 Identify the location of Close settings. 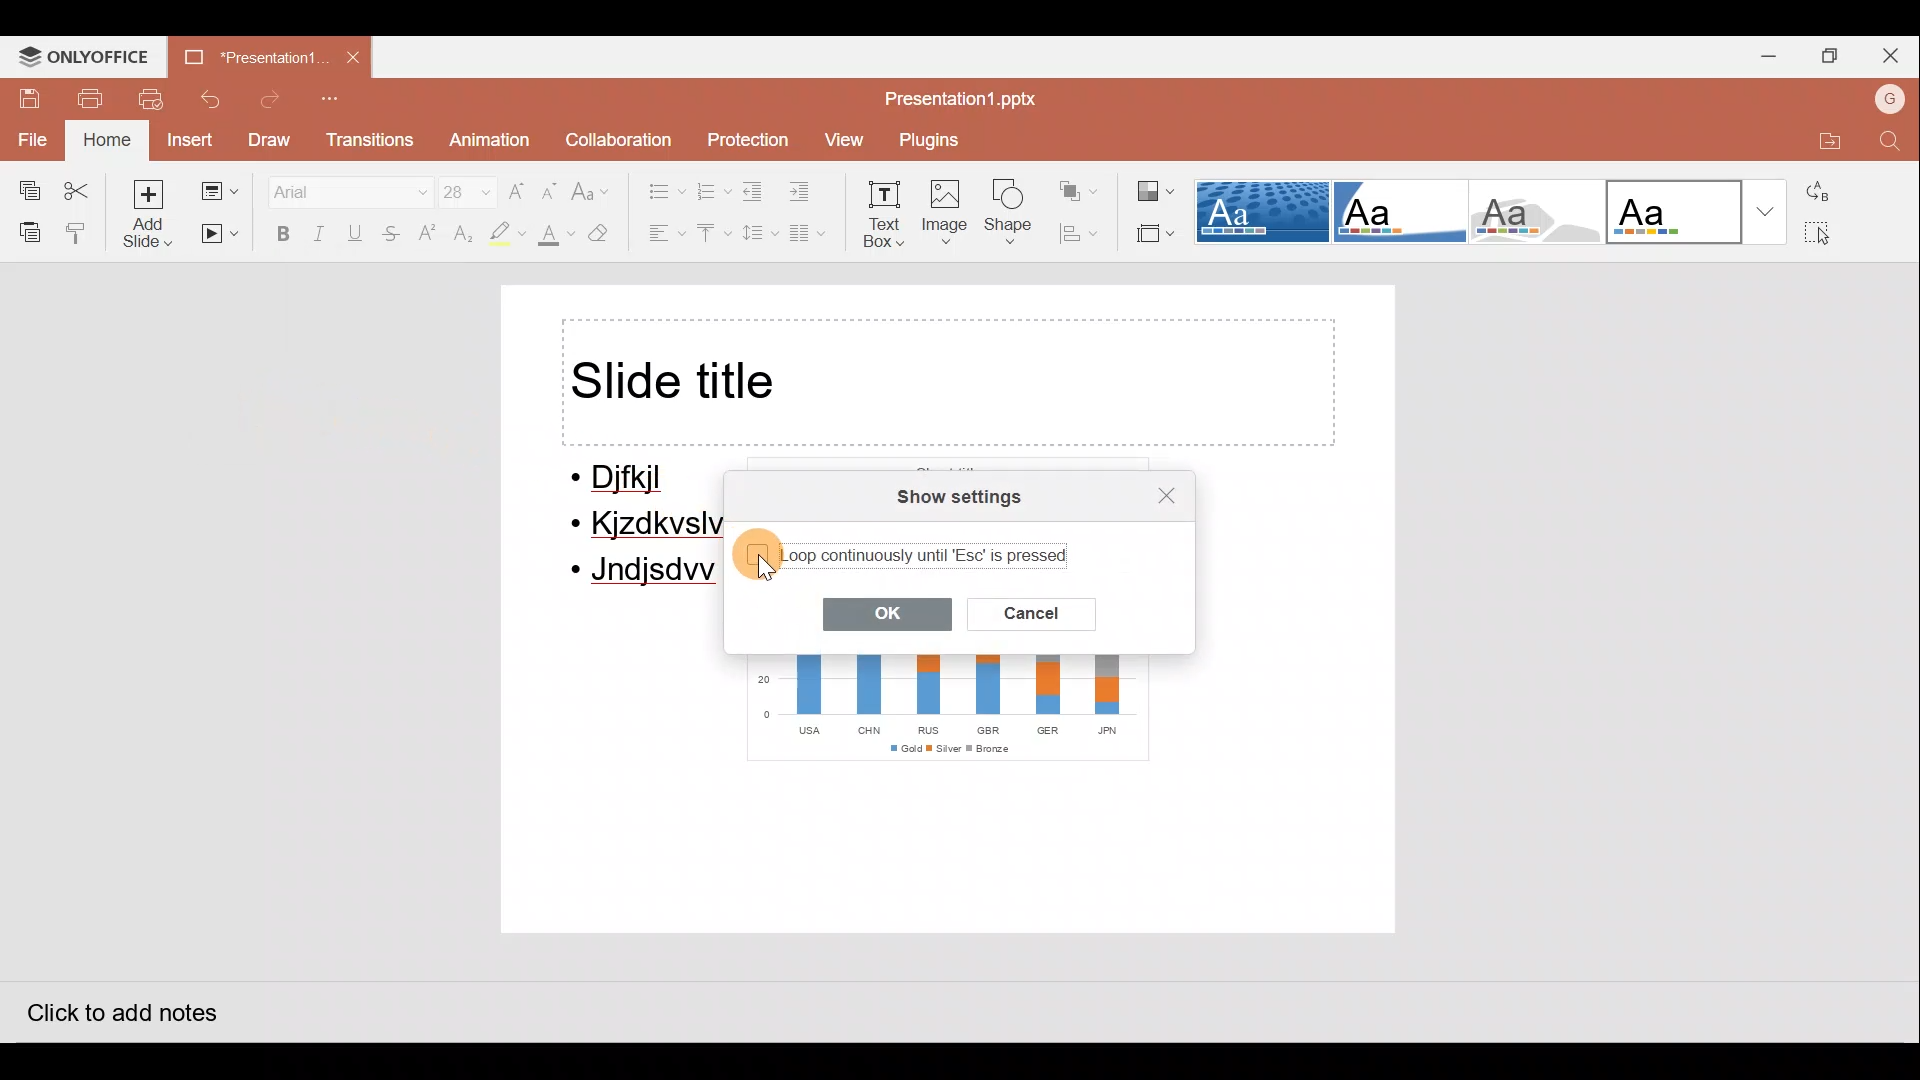
(1158, 494).